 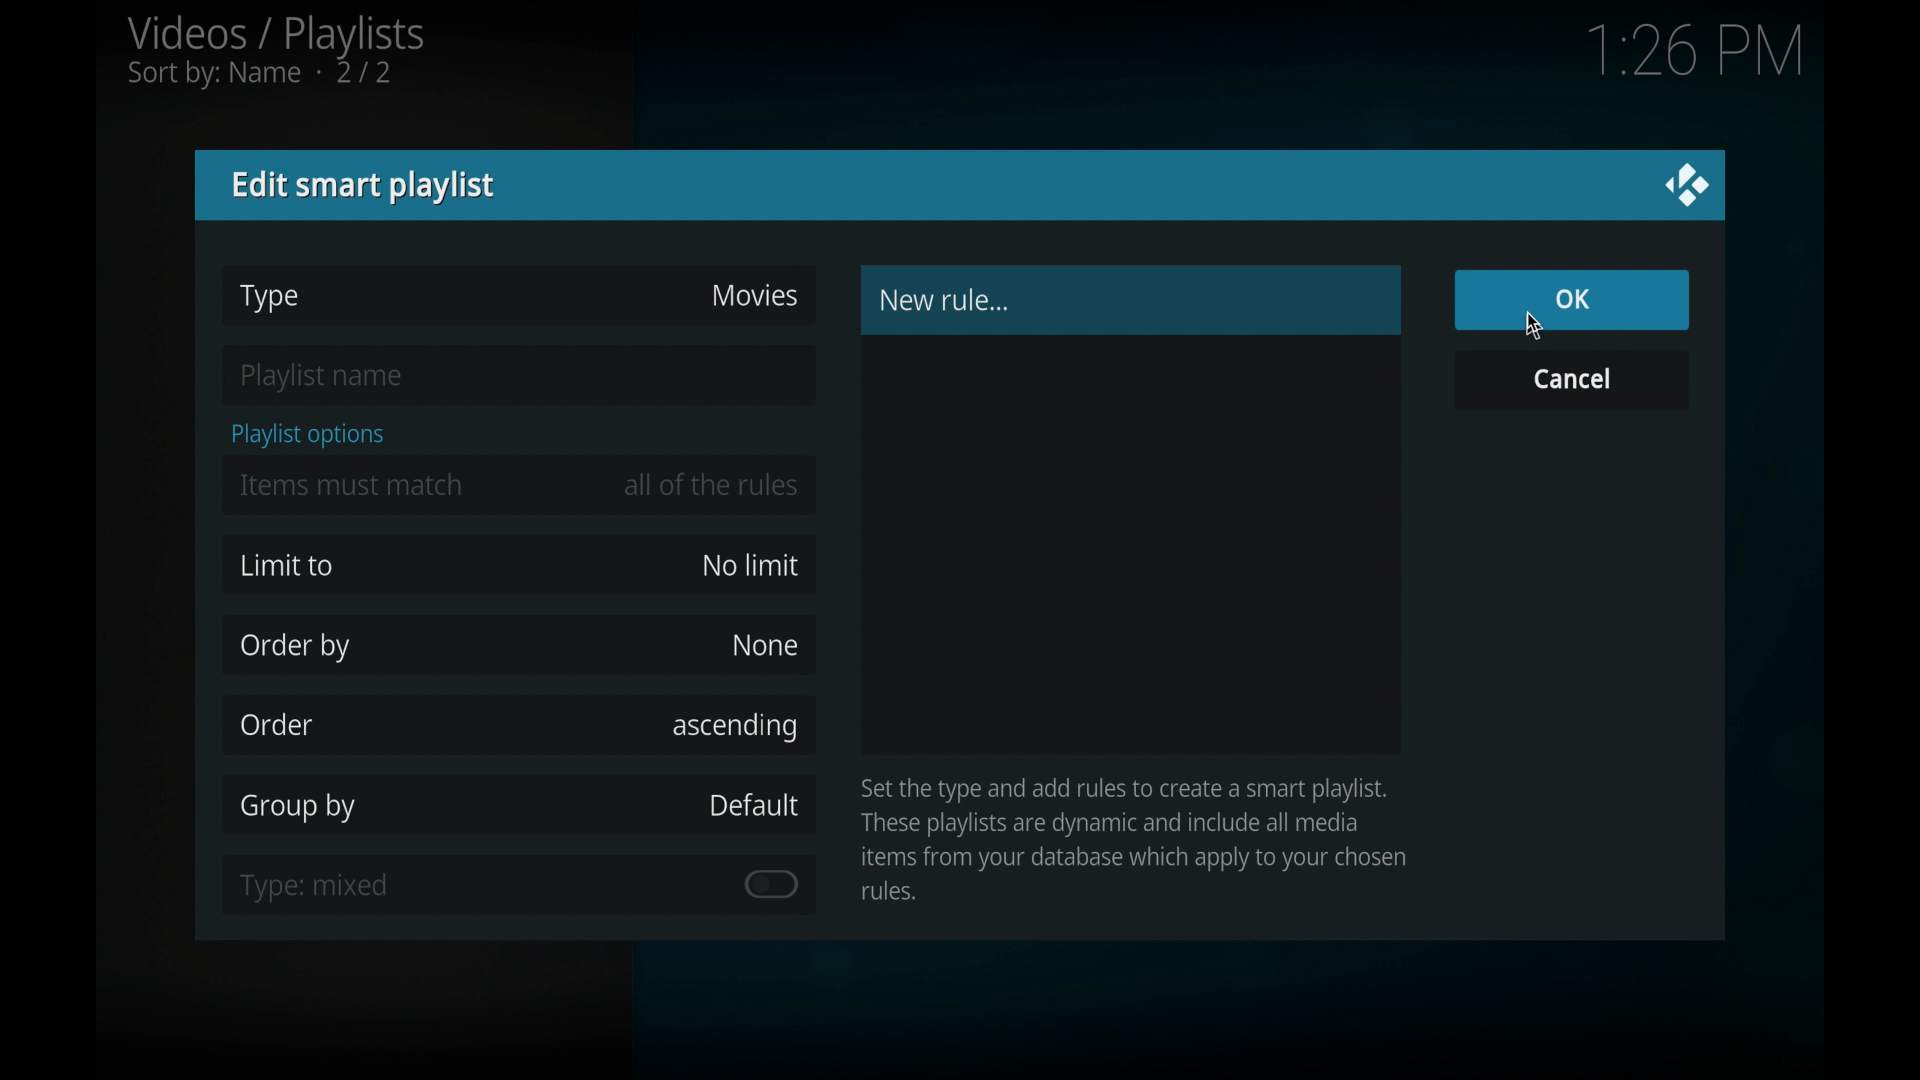 I want to click on close, so click(x=1688, y=185).